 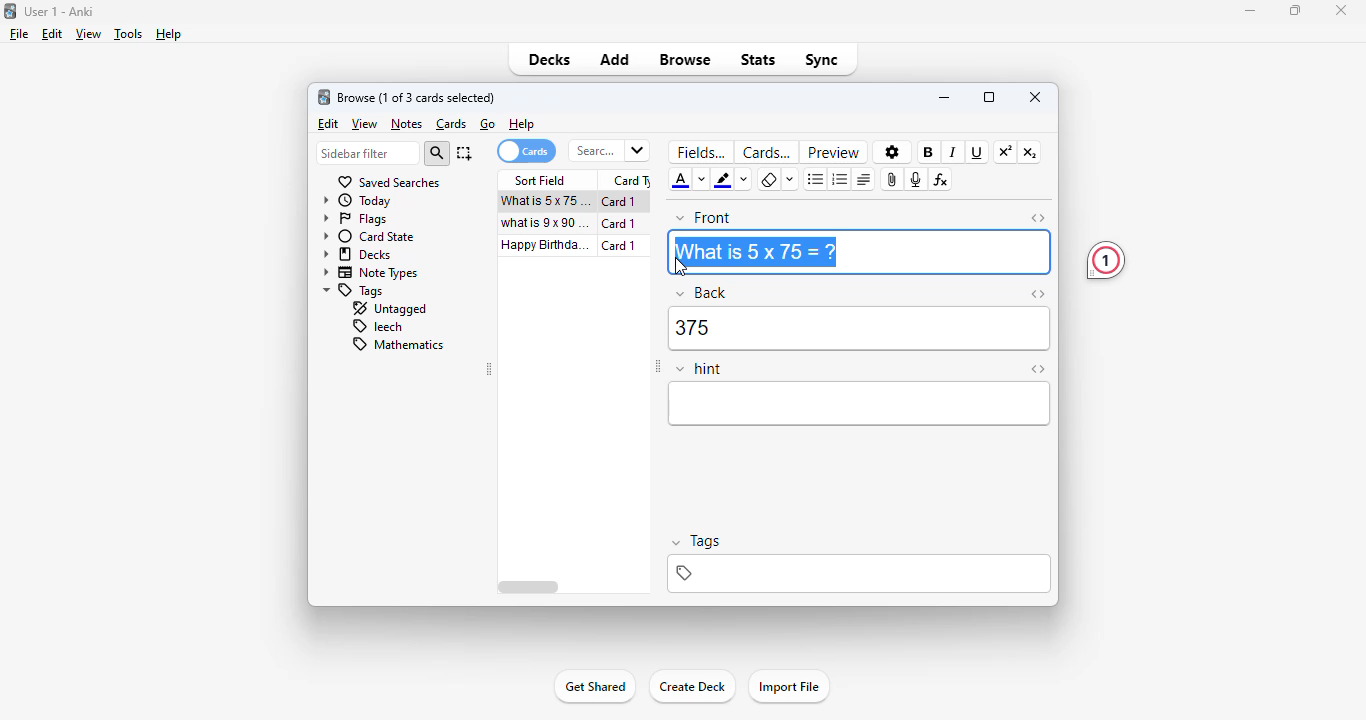 What do you see at coordinates (619, 202) in the screenshot?
I see `card 1` at bounding box center [619, 202].